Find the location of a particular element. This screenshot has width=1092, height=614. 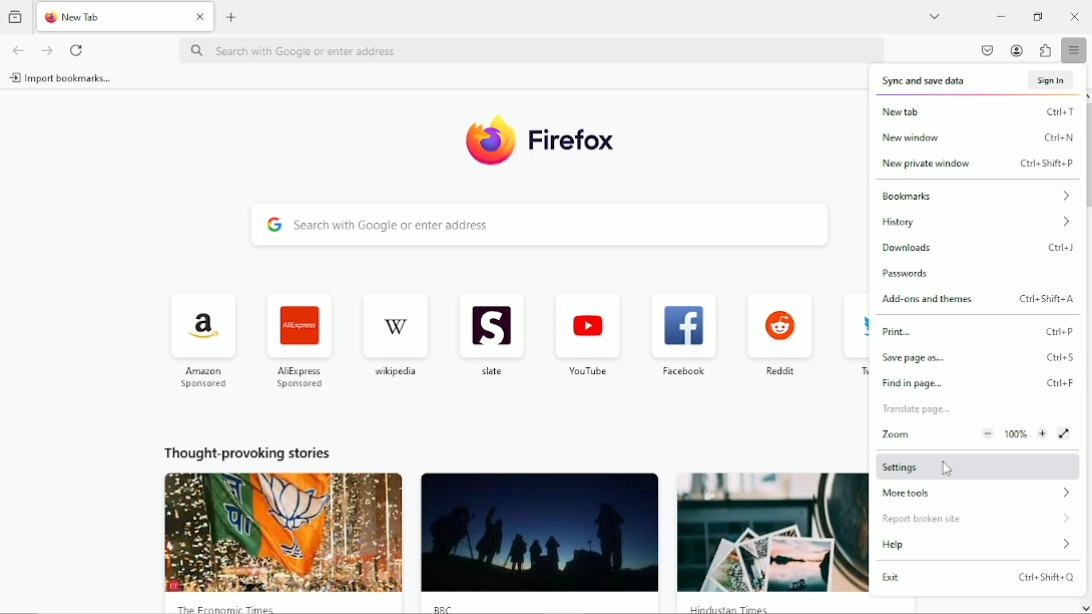

sign in is located at coordinates (1053, 80).